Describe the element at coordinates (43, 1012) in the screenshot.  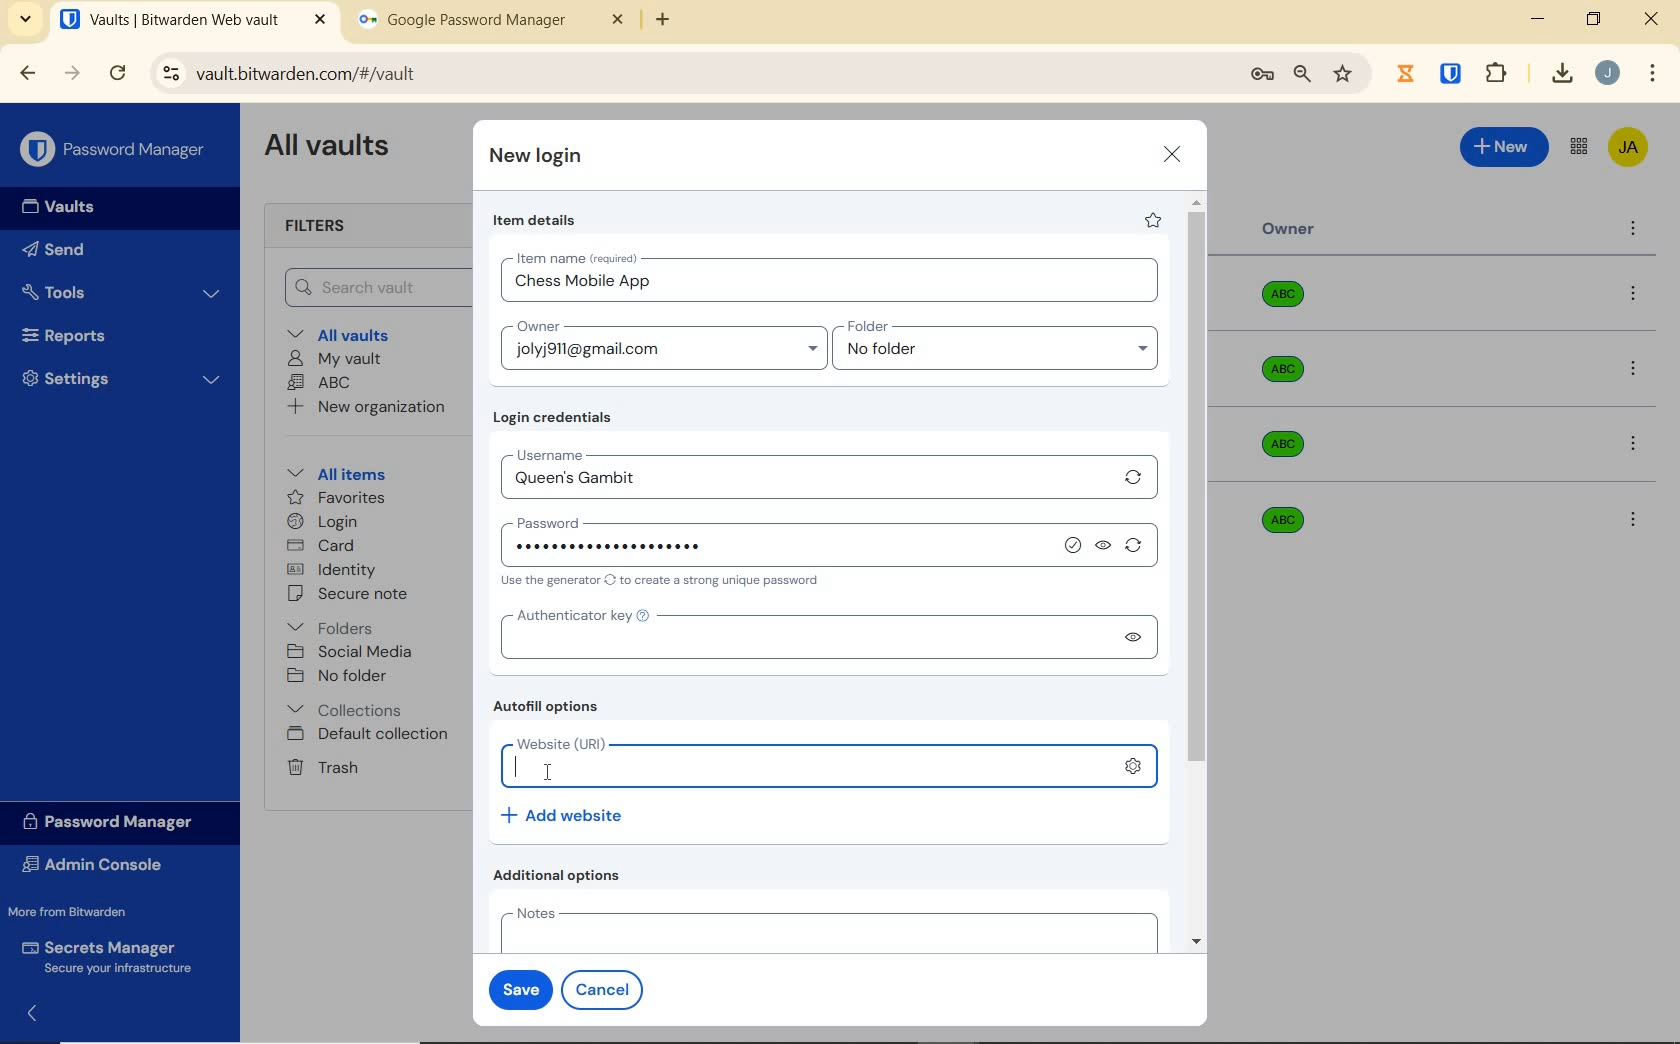
I see `close side bar` at that location.